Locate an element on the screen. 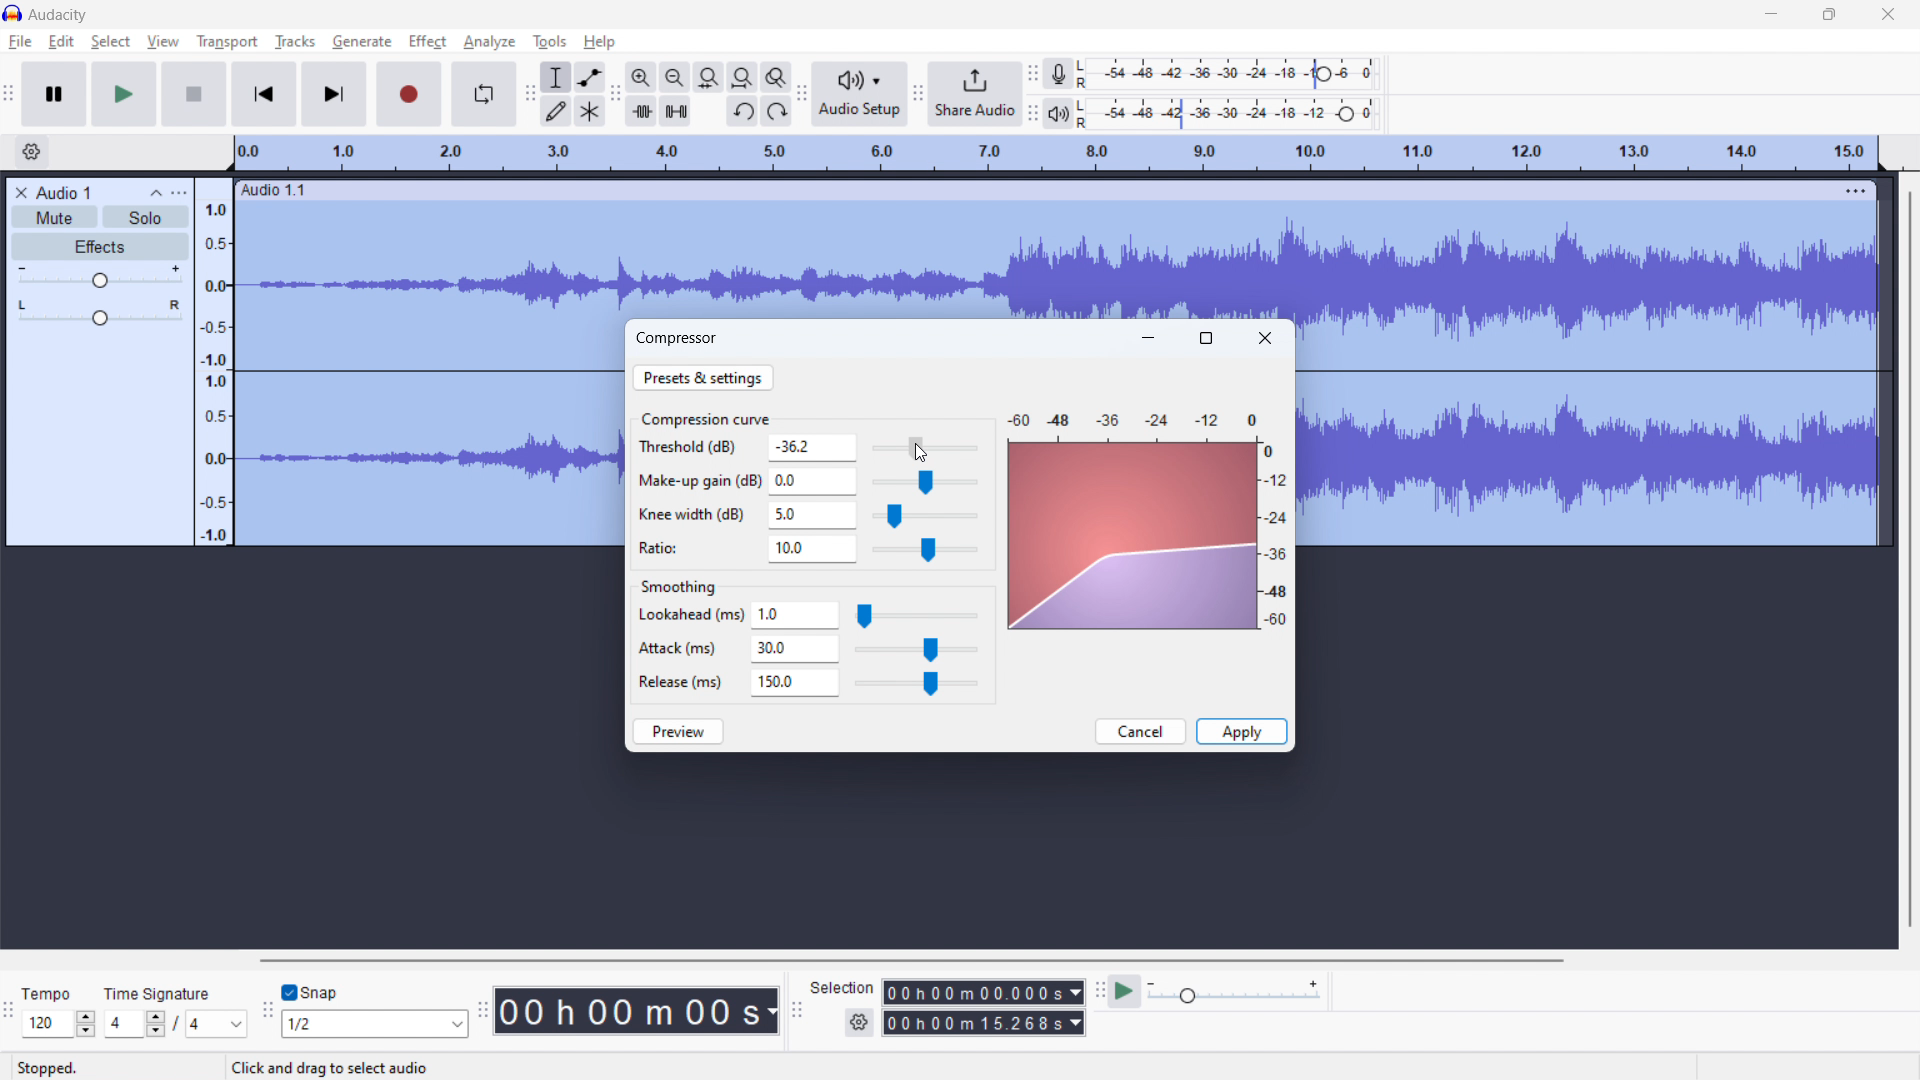 The image size is (1920, 1080). time toolbar is located at coordinates (482, 1013).